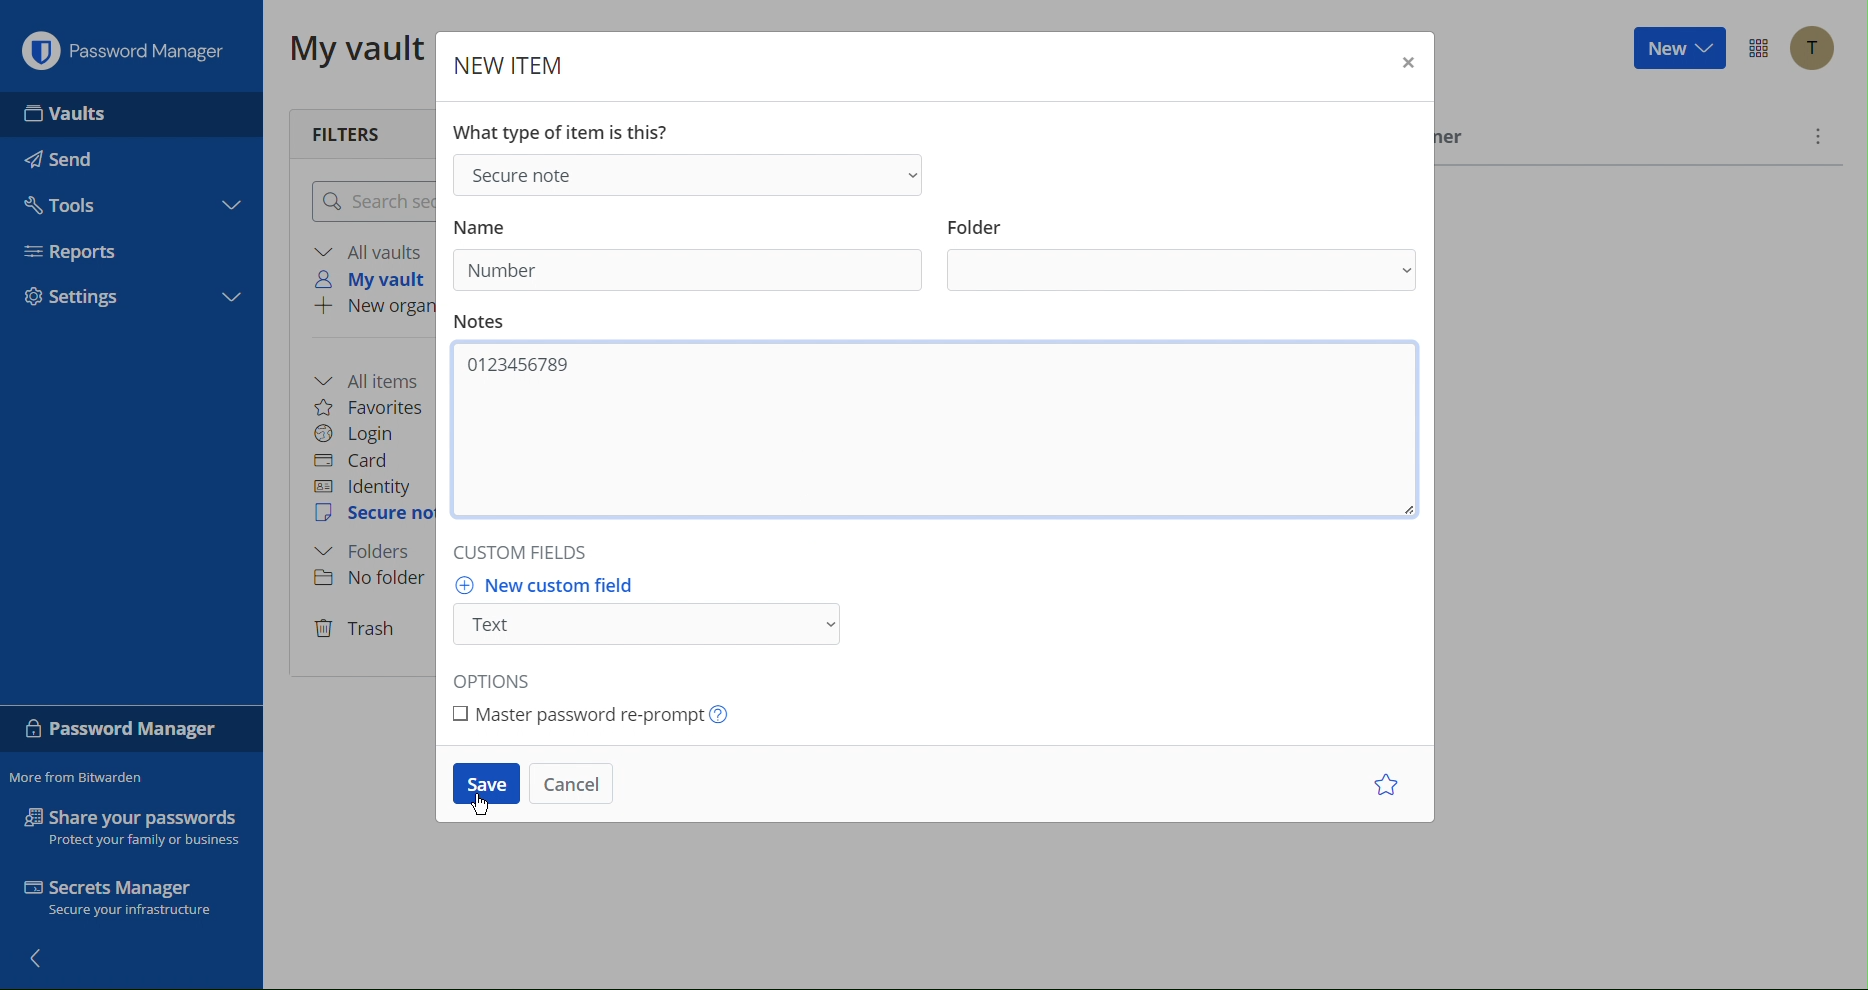 This screenshot has width=1868, height=990. Describe the element at coordinates (501, 270) in the screenshot. I see `Number` at that location.